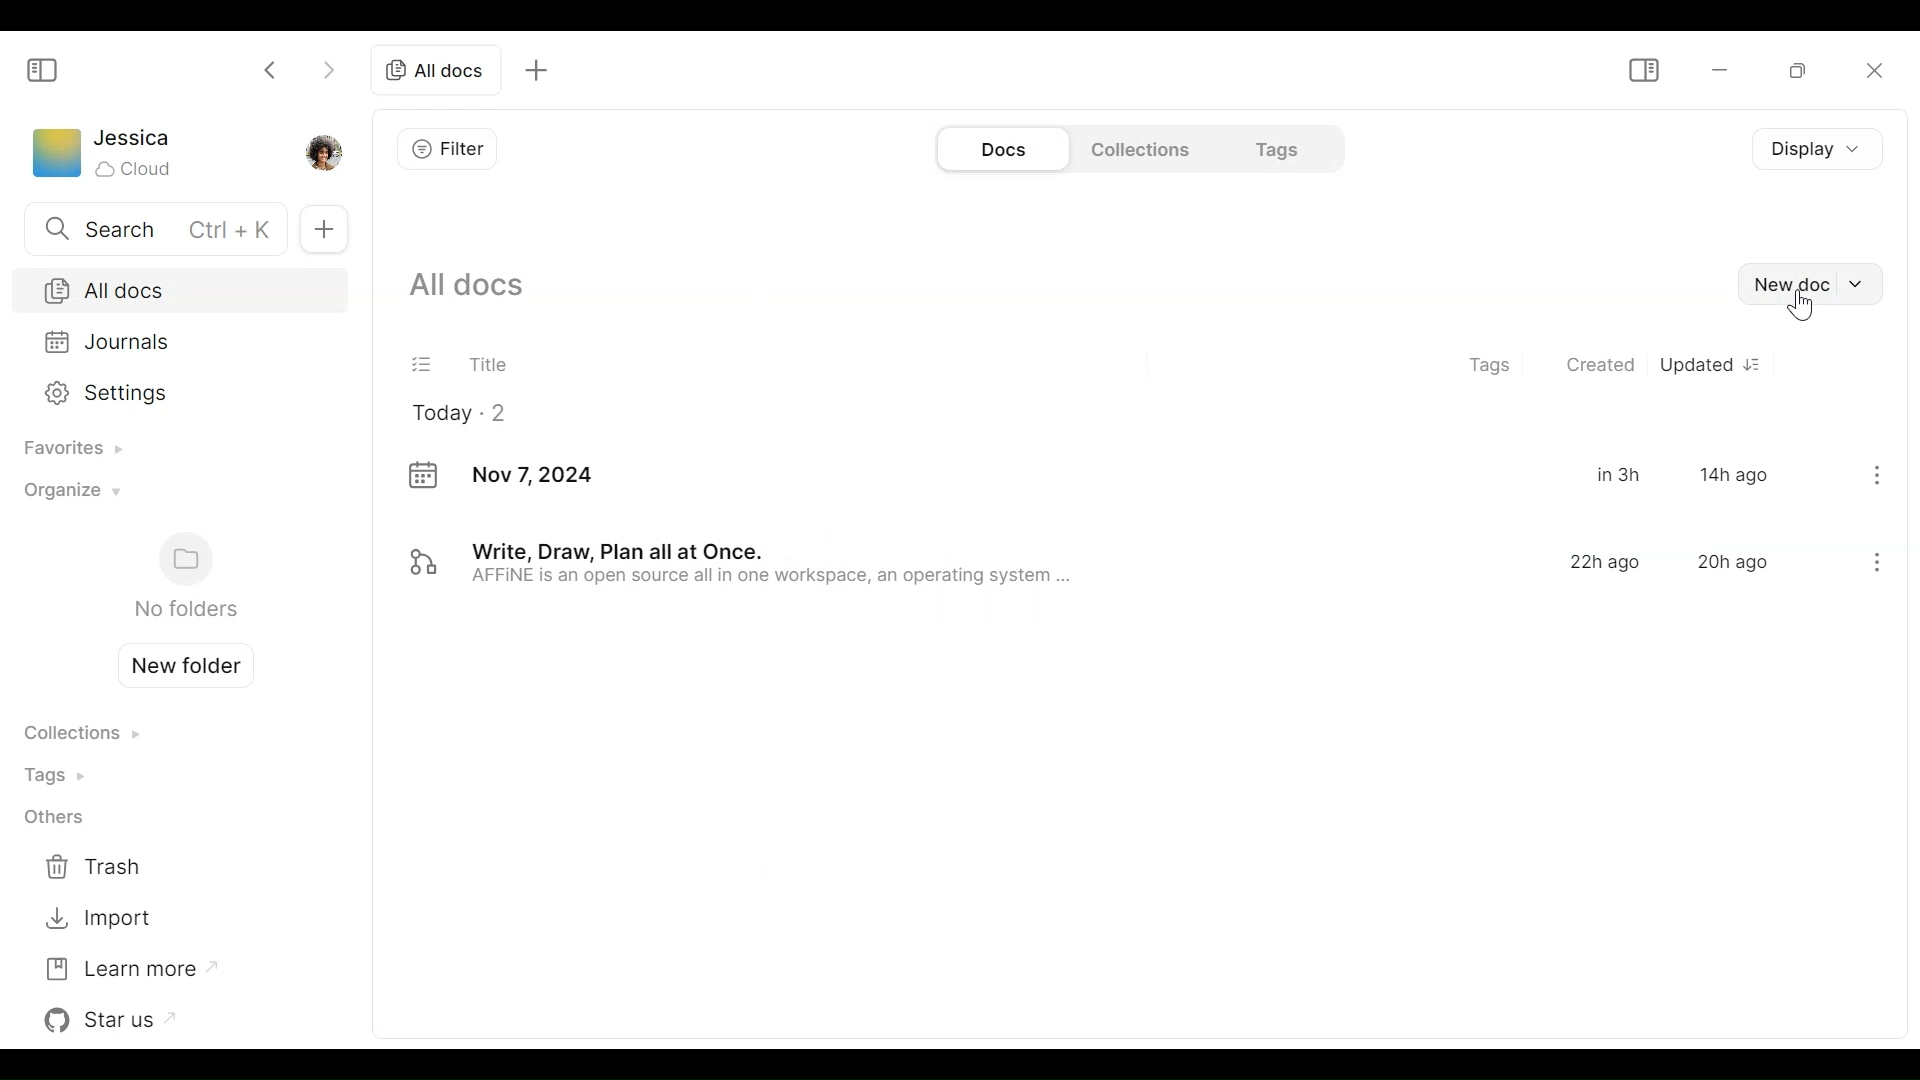 This screenshot has height=1080, width=1920. Describe the element at coordinates (272, 68) in the screenshot. I see `Click to go back` at that location.